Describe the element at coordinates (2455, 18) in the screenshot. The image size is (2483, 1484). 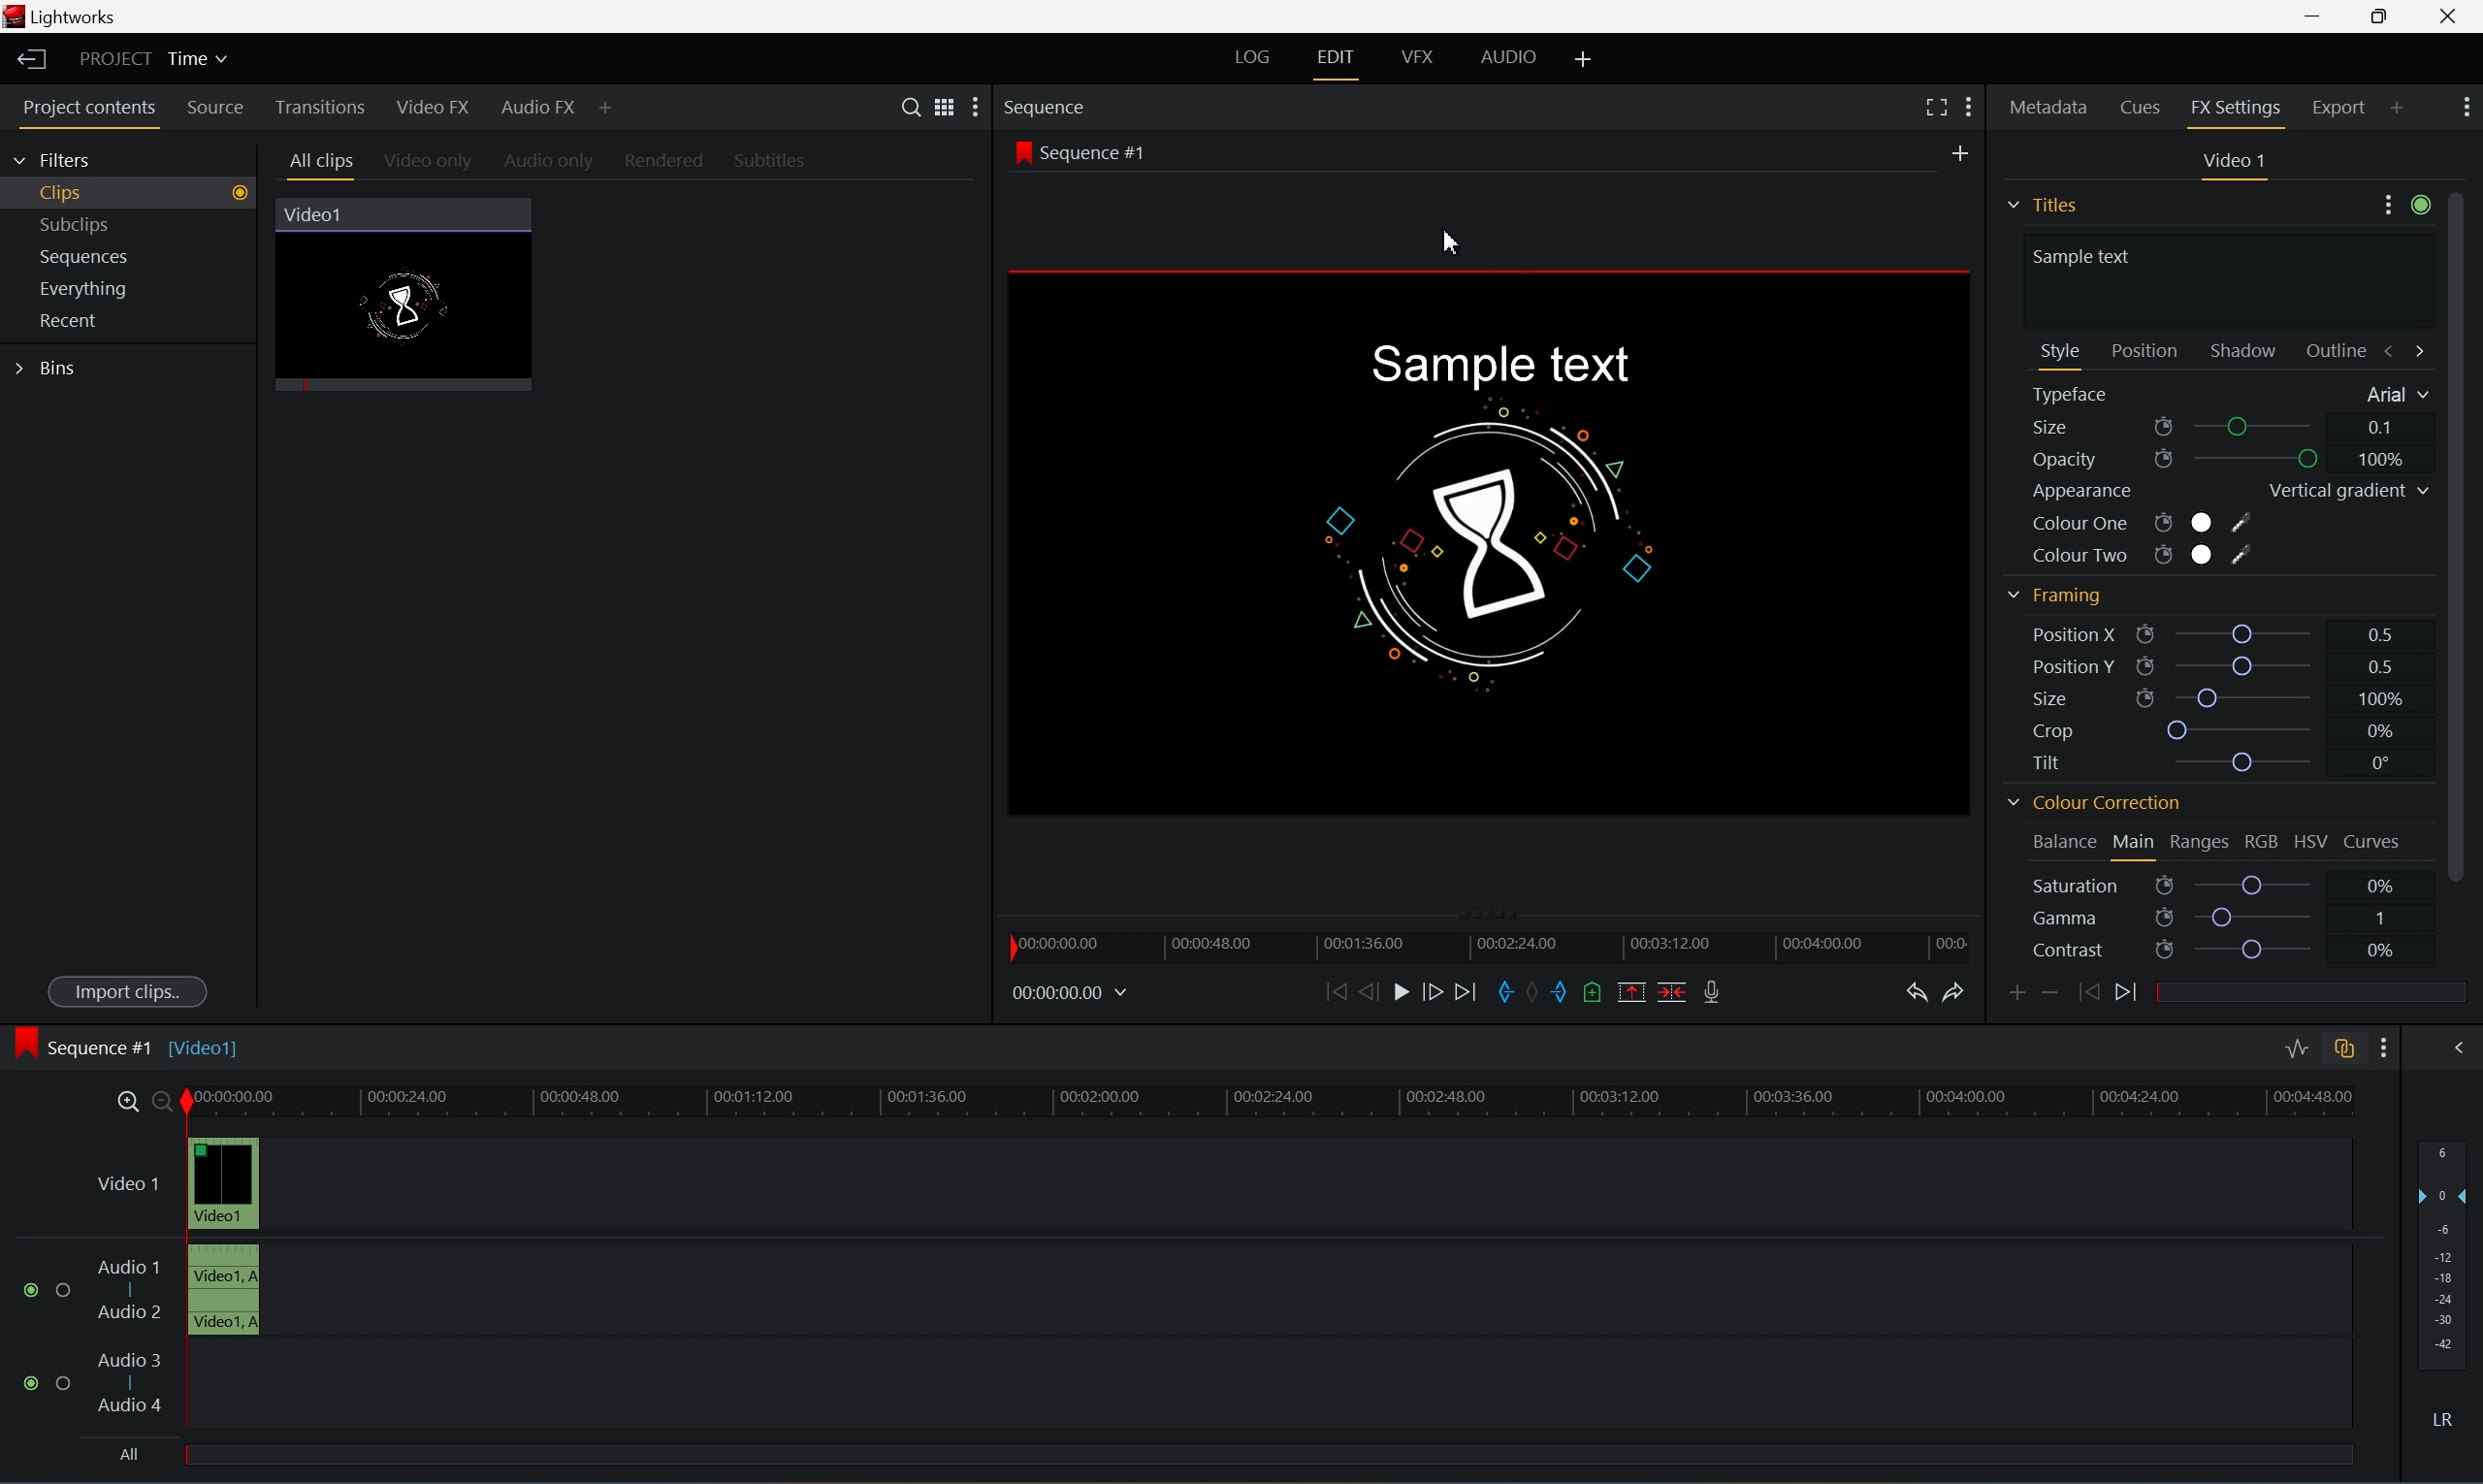
I see `close` at that location.